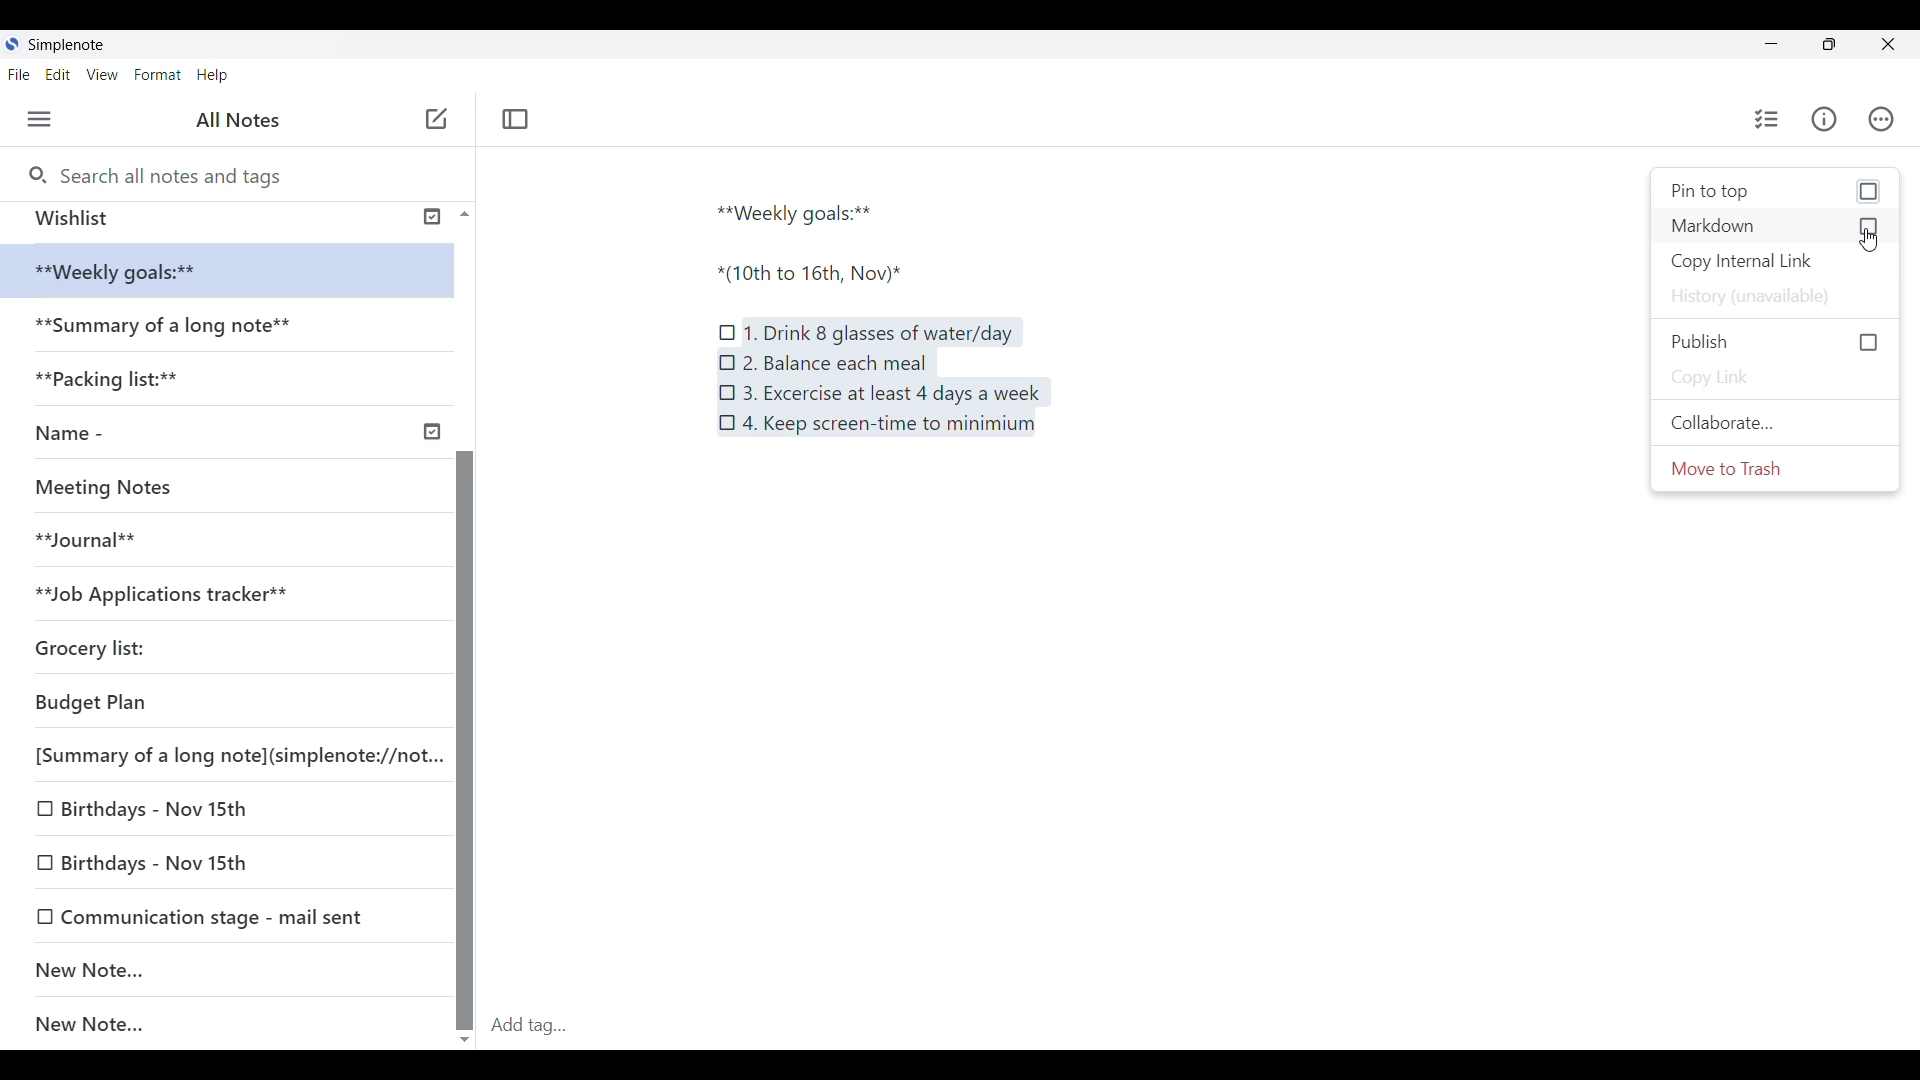 Image resolution: width=1920 pixels, height=1080 pixels. I want to click on Checklist icon, so click(726, 360).